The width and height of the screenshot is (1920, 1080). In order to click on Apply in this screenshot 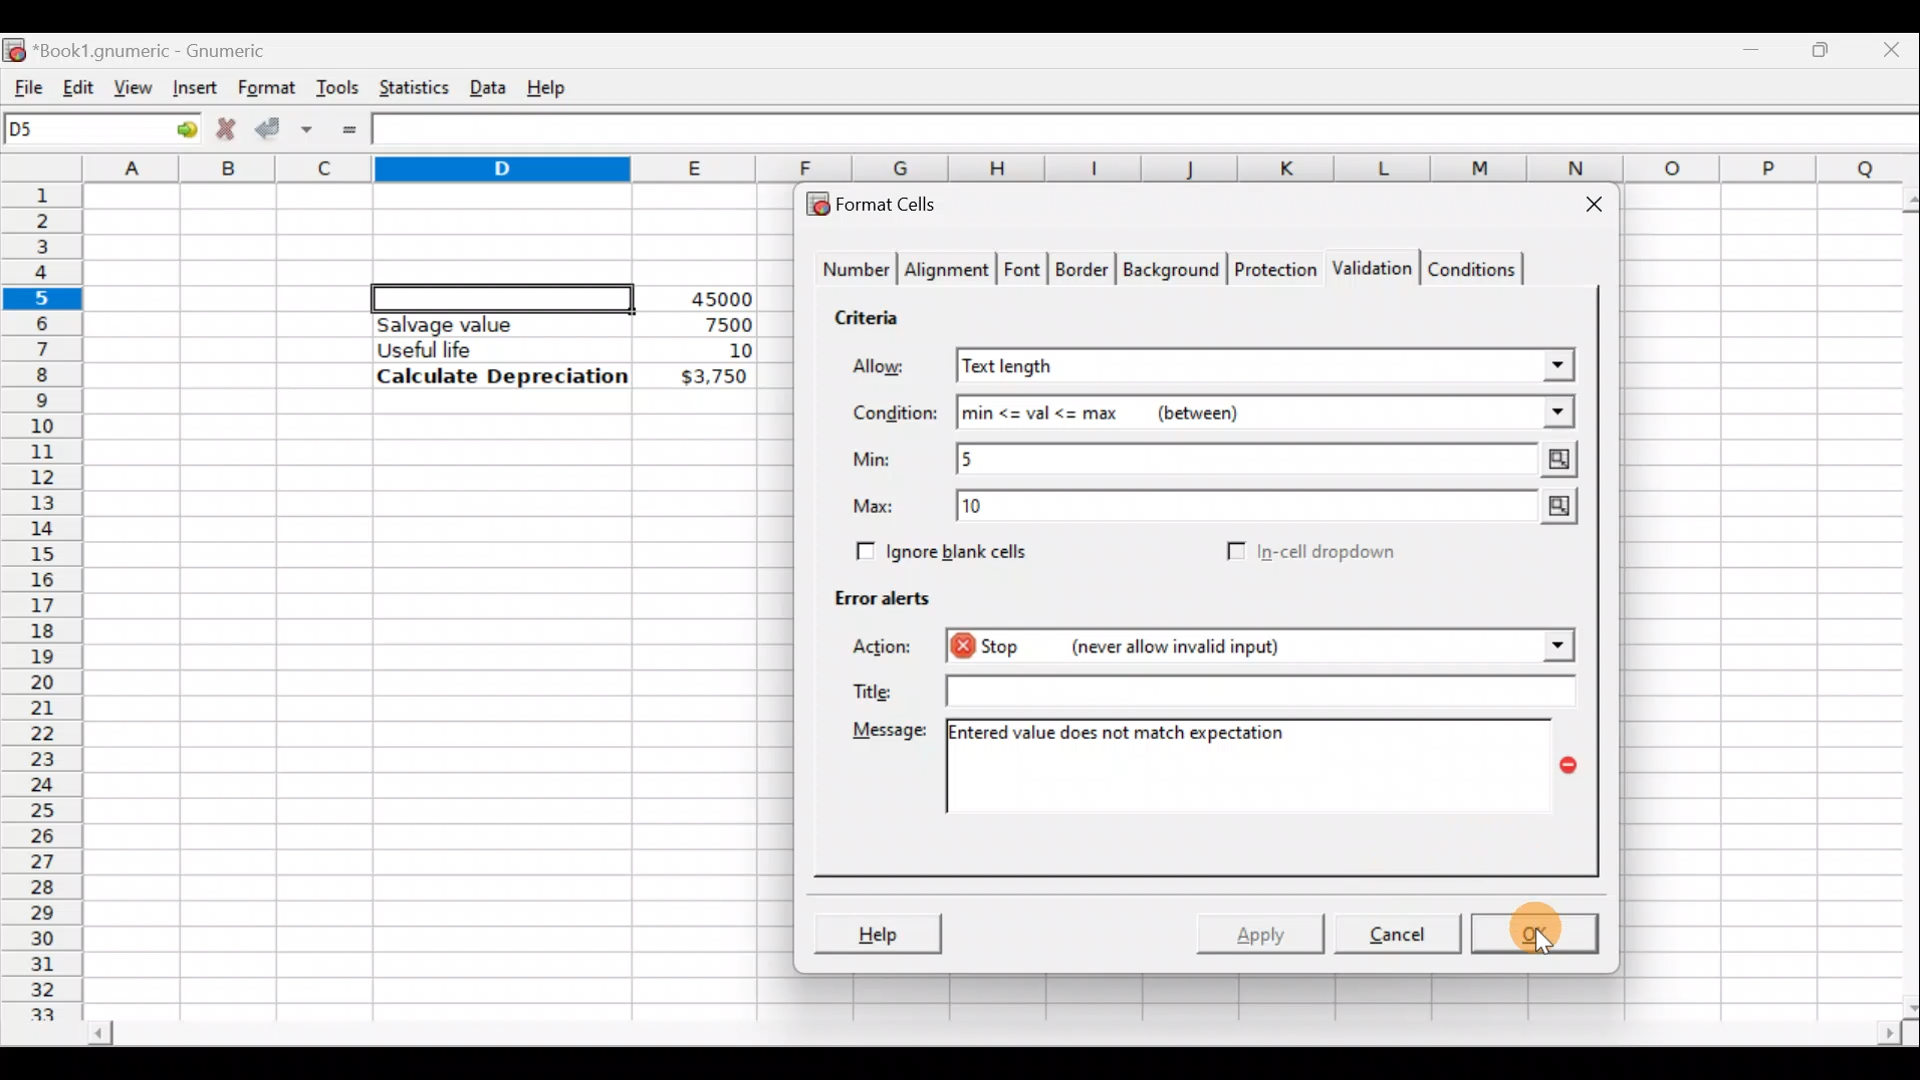, I will do `click(1264, 930)`.